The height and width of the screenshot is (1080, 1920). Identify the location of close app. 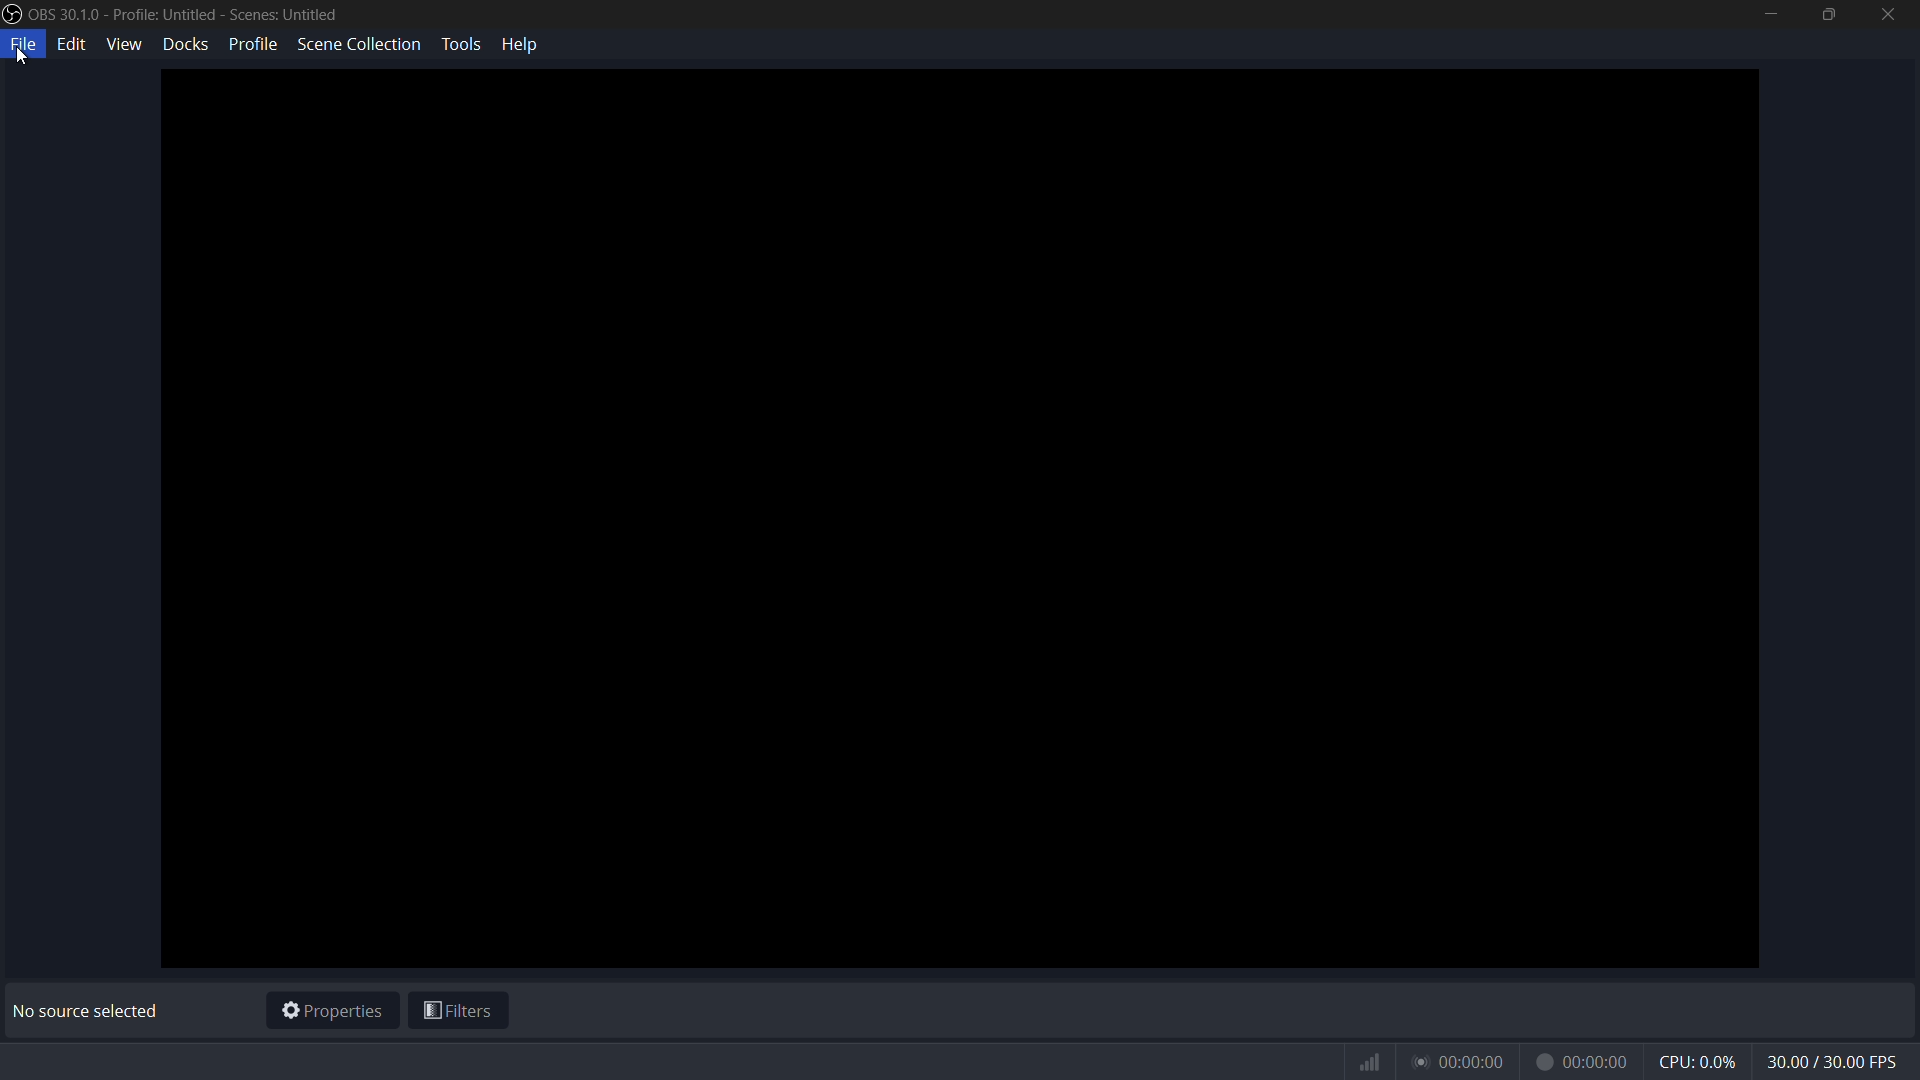
(1889, 14).